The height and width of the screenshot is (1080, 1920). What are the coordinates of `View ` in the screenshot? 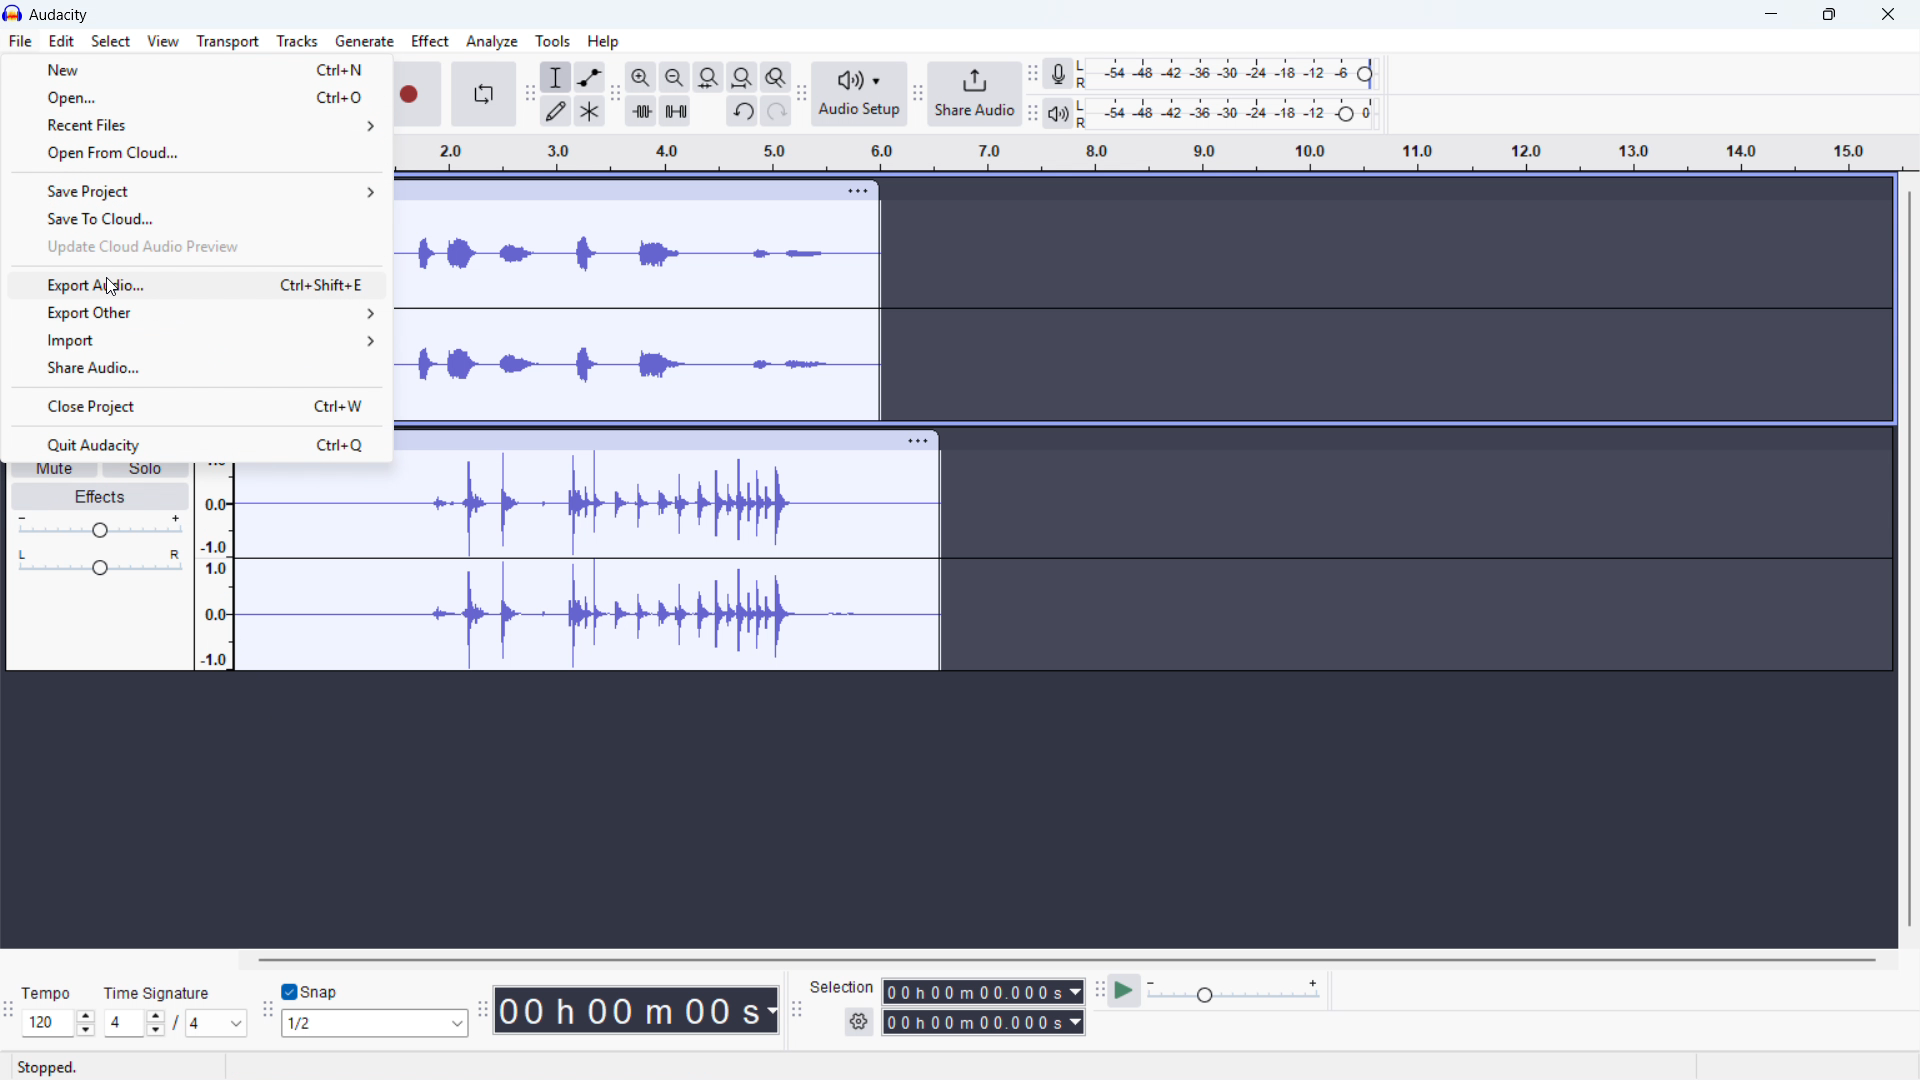 It's located at (163, 41).